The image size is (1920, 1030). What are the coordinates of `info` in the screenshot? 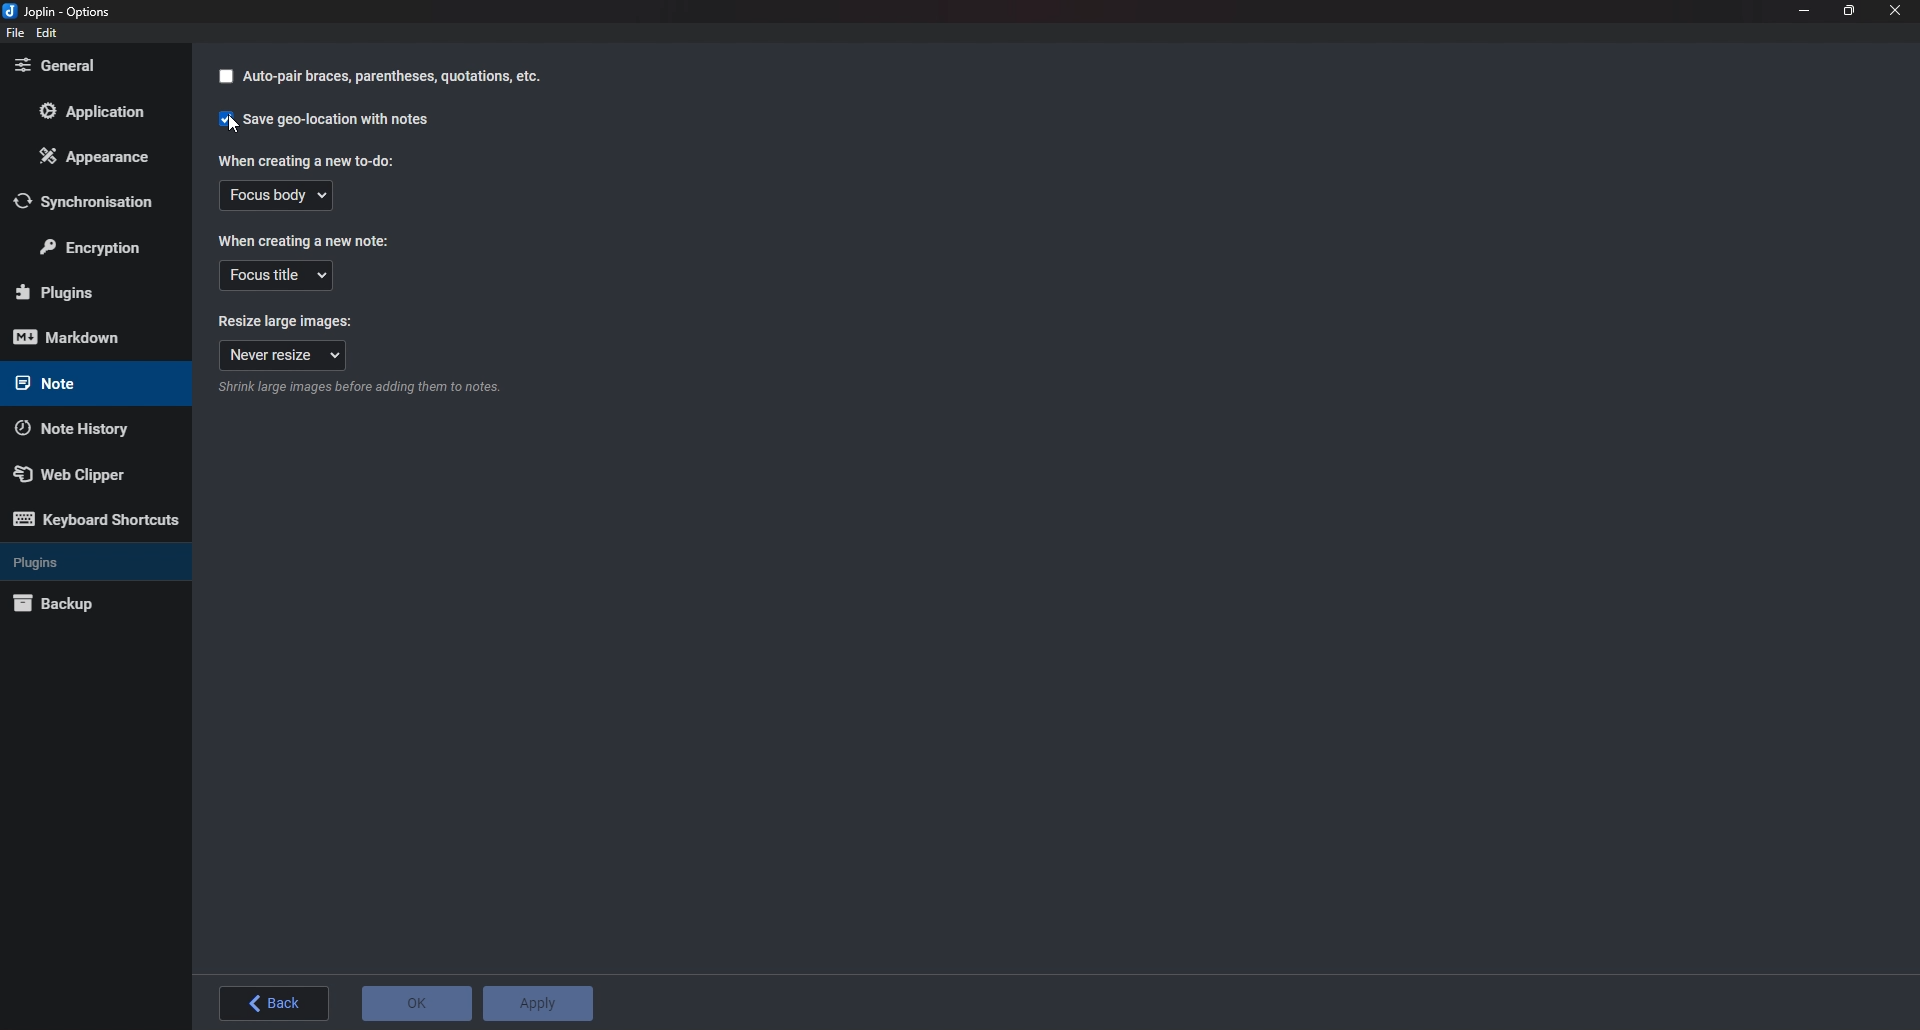 It's located at (398, 387).